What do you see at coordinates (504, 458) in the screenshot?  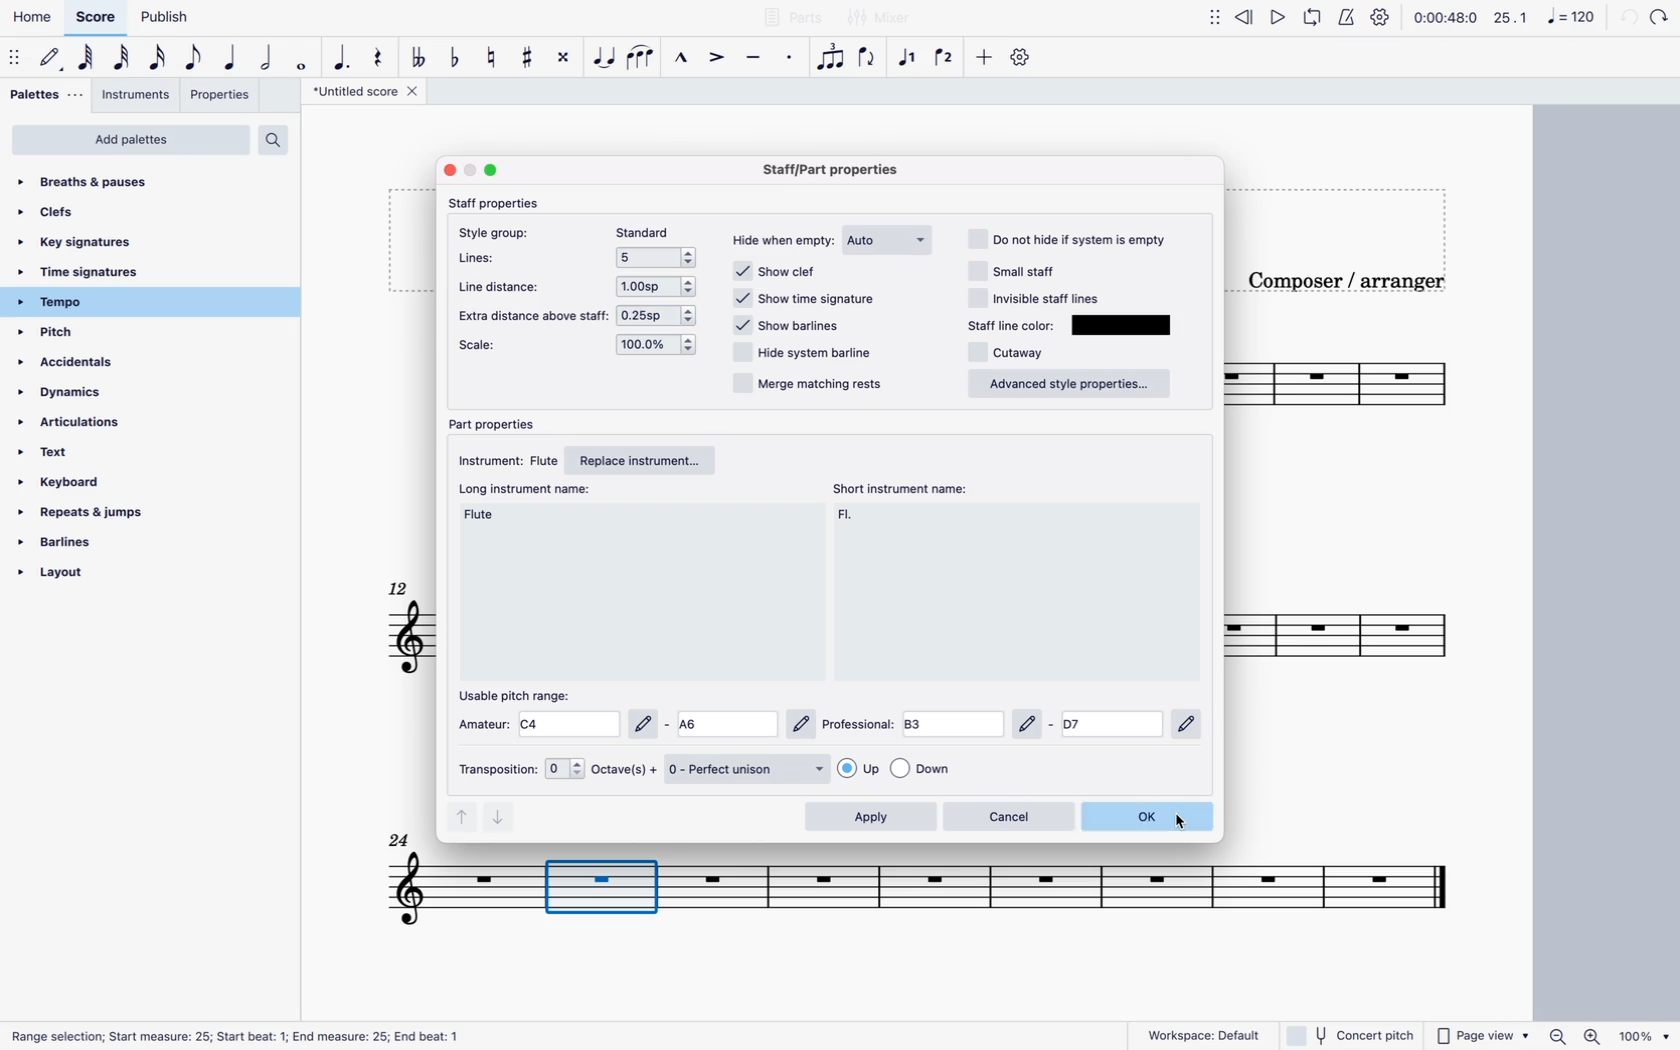 I see `instrument` at bounding box center [504, 458].